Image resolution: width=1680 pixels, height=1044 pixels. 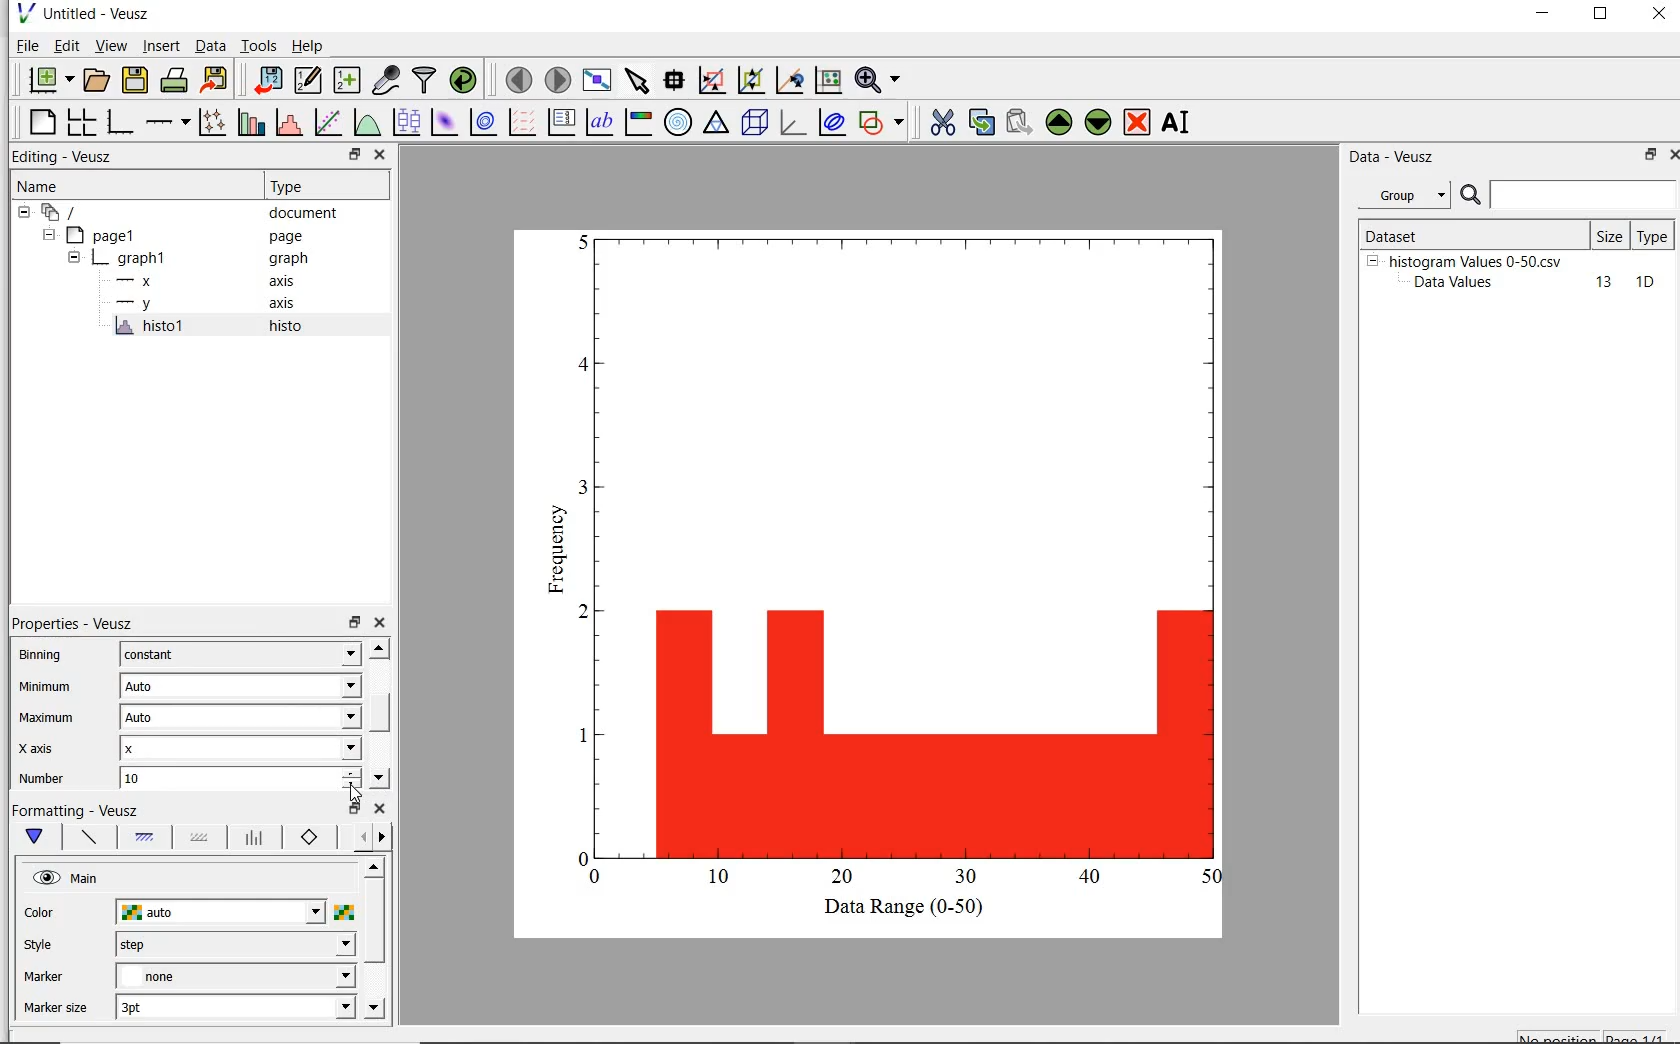 I want to click on x- axis, so click(x=138, y=283).